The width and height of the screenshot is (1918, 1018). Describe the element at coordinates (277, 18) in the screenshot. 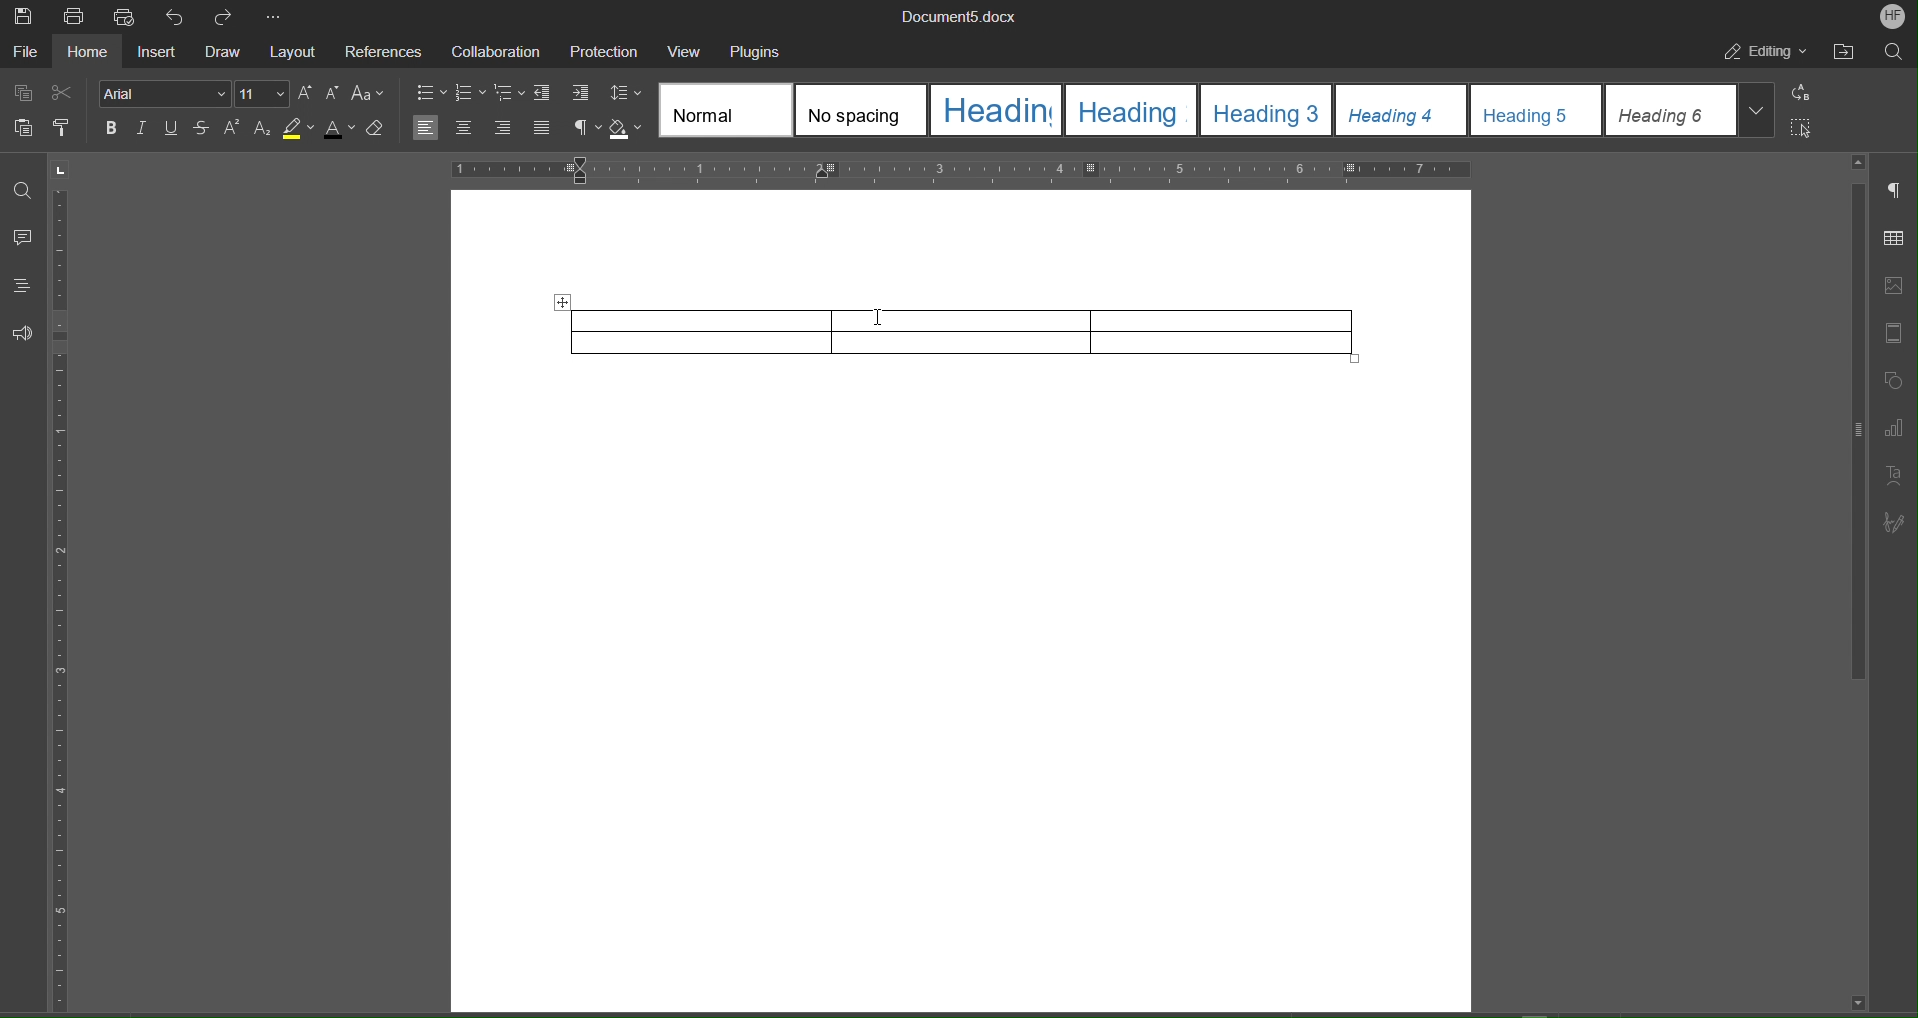

I see `More` at that location.